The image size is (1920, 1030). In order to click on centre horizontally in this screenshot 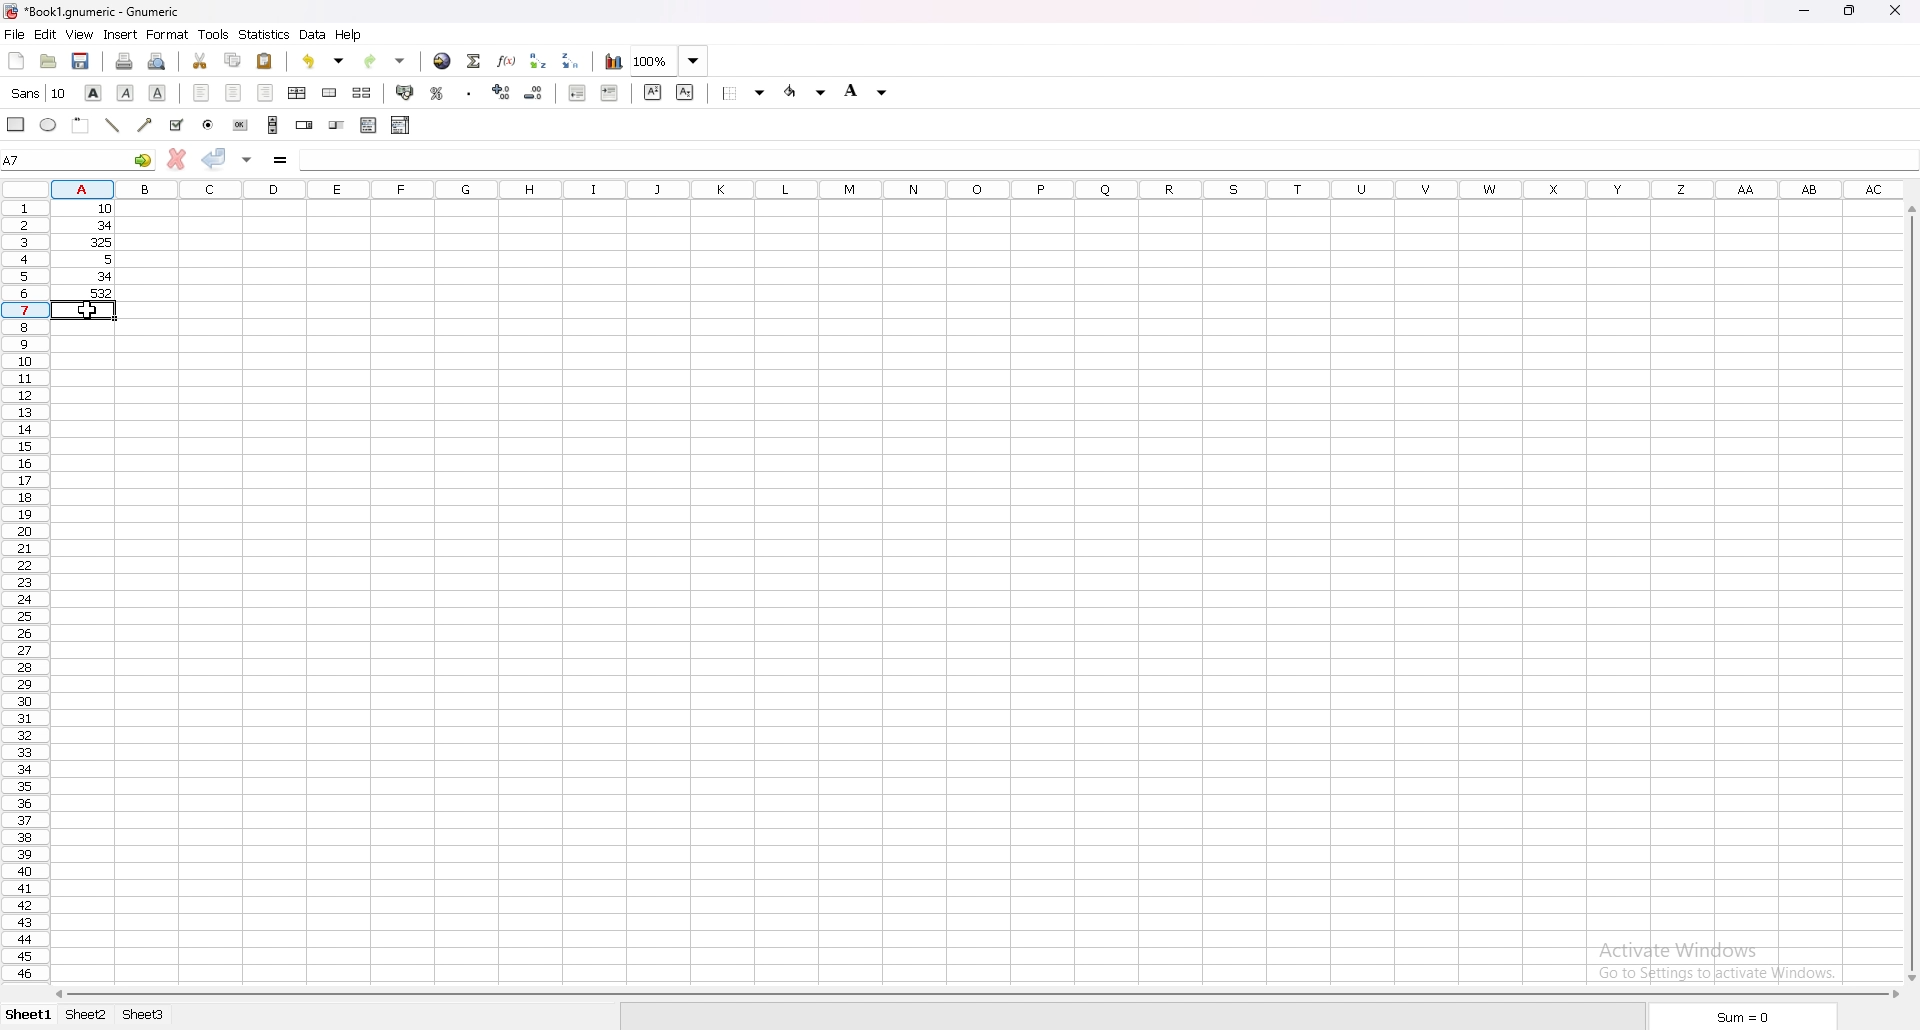, I will do `click(296, 92)`.